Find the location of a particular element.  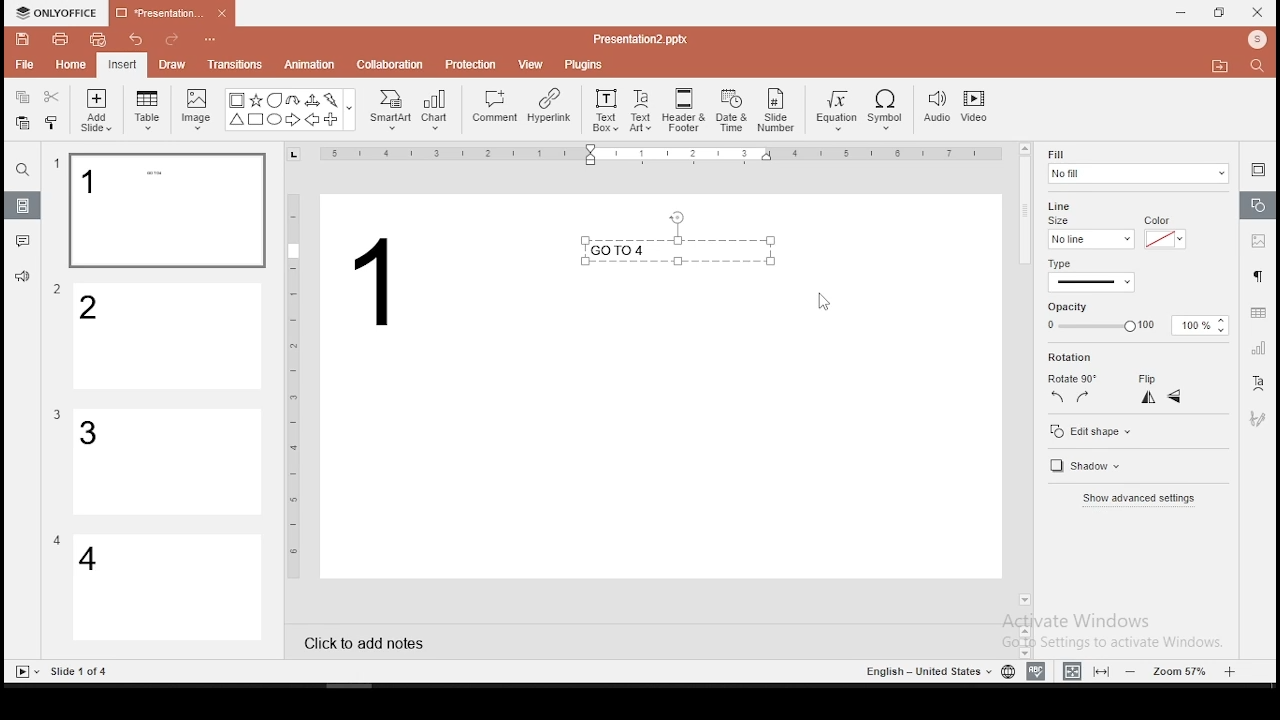

chart is located at coordinates (436, 109).